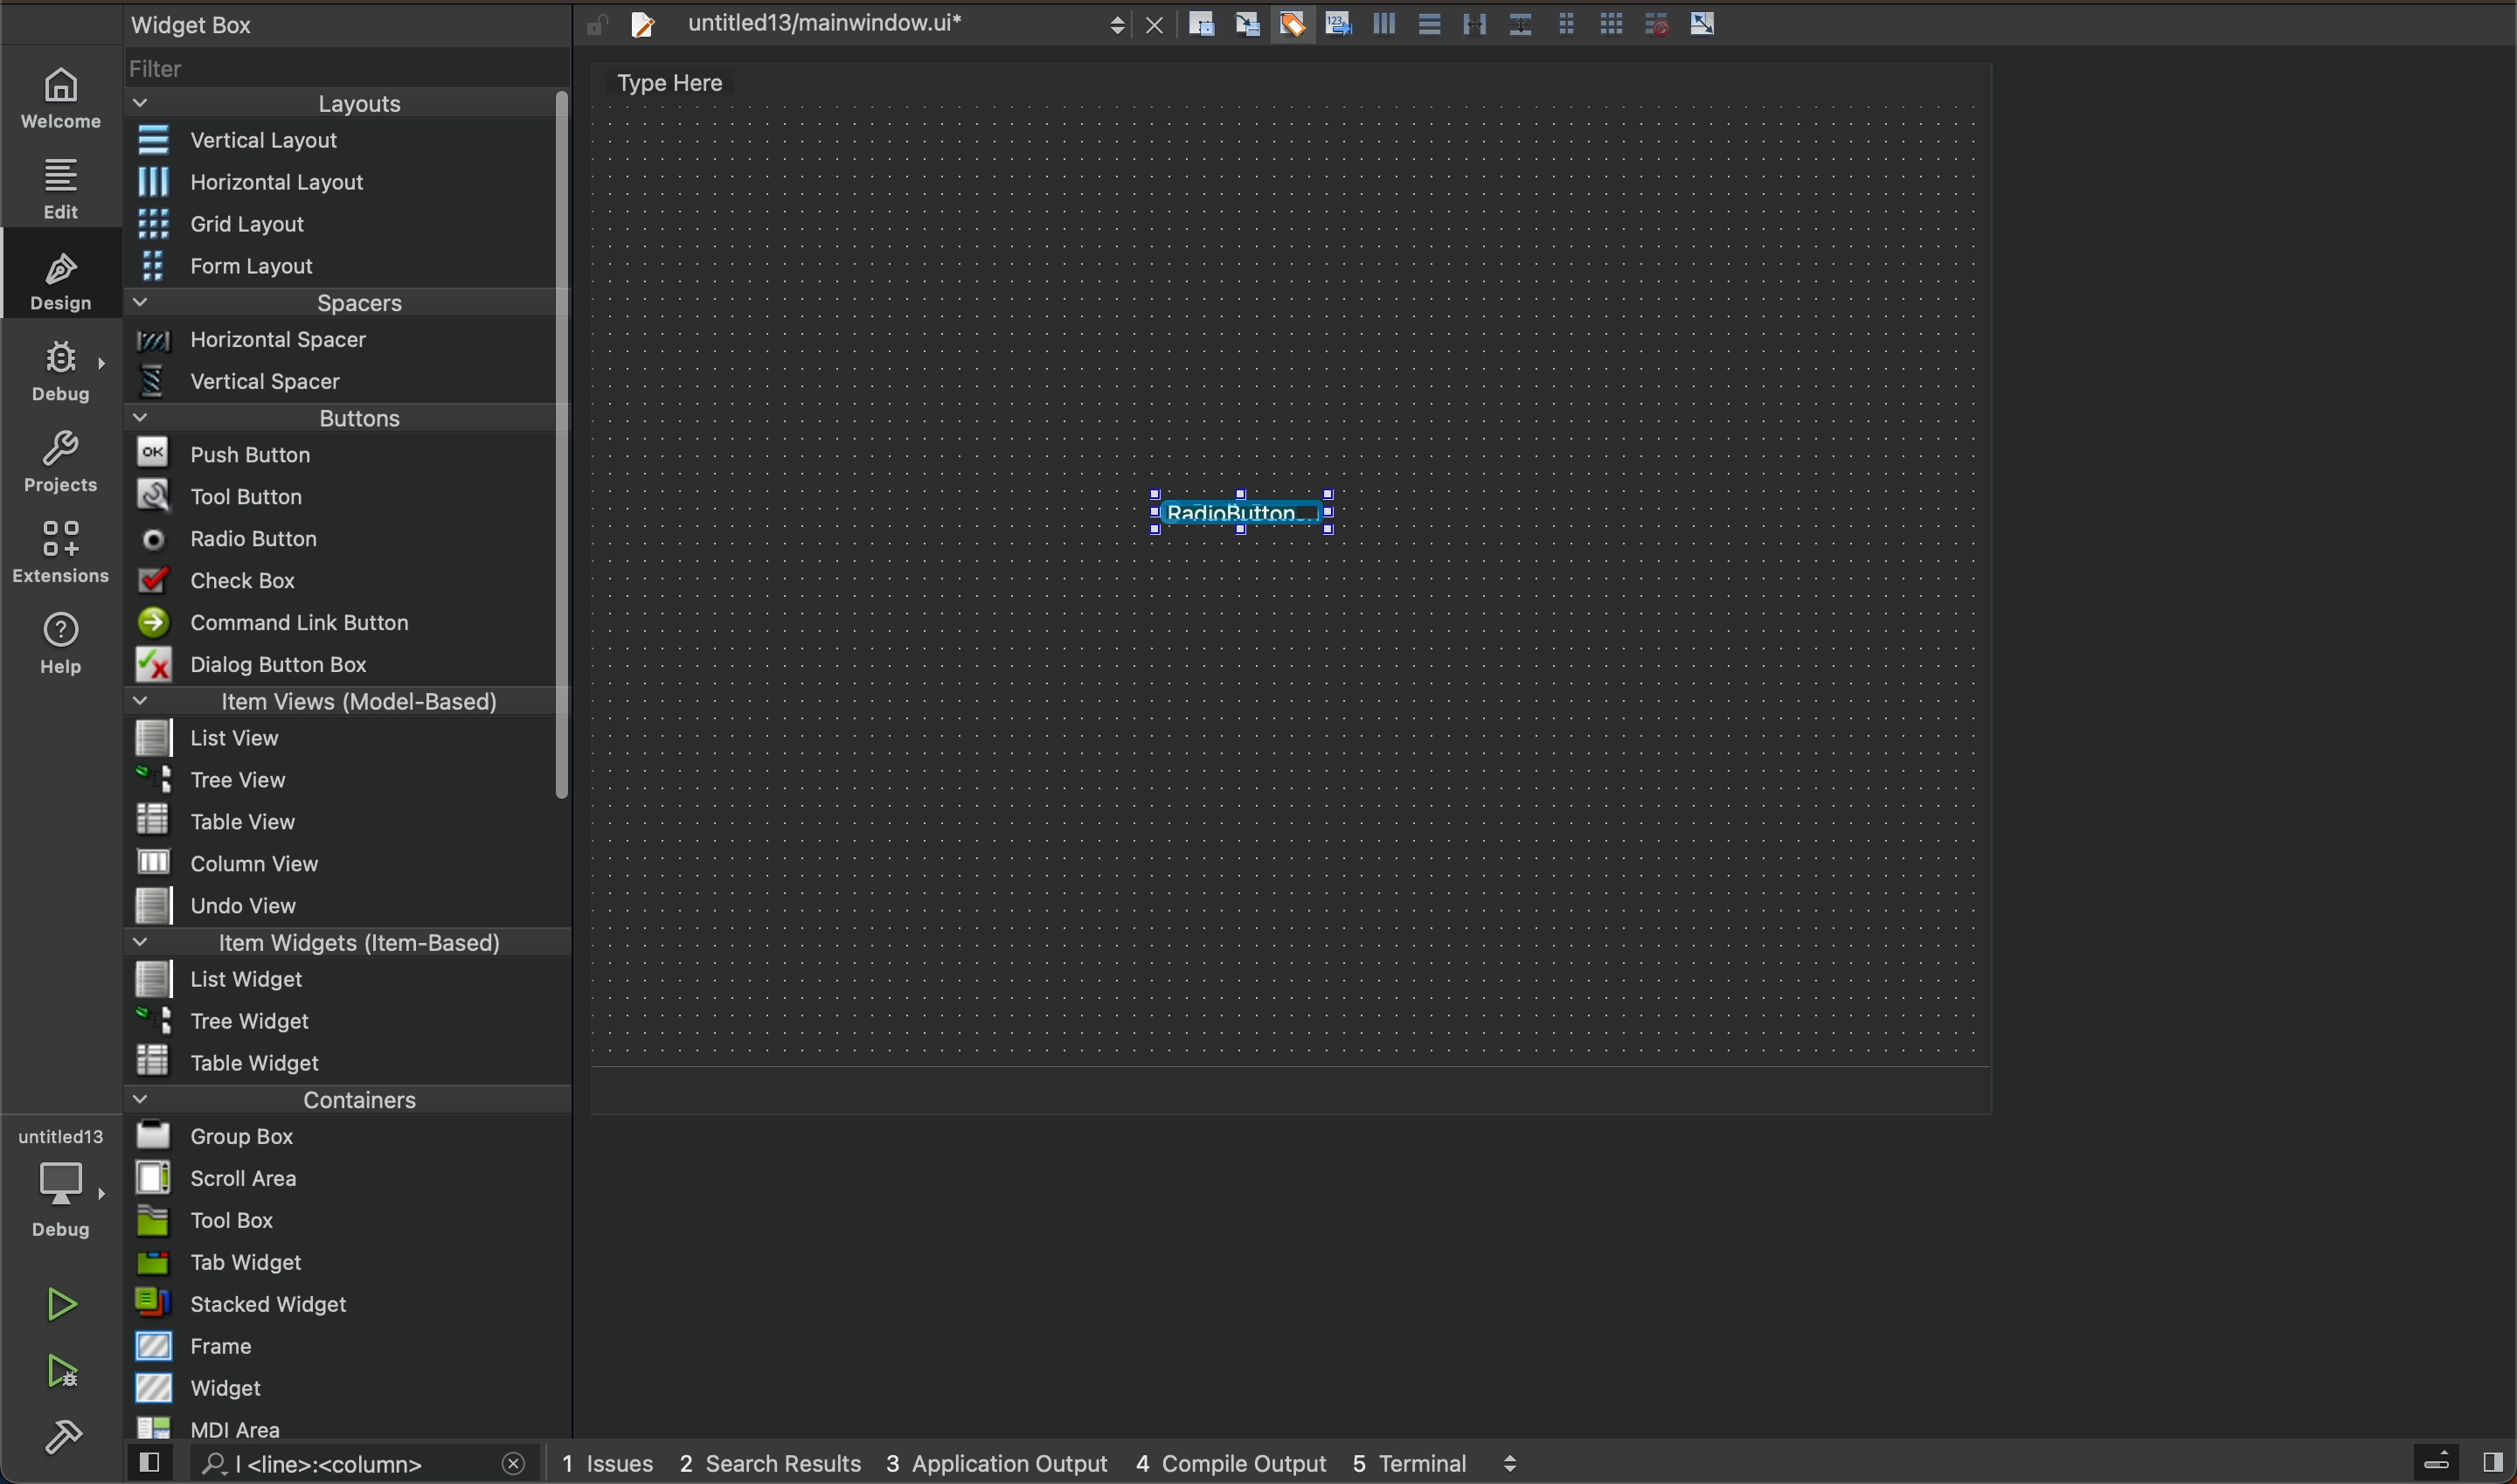 The height and width of the screenshot is (1484, 2517). I want to click on item views, so click(336, 705).